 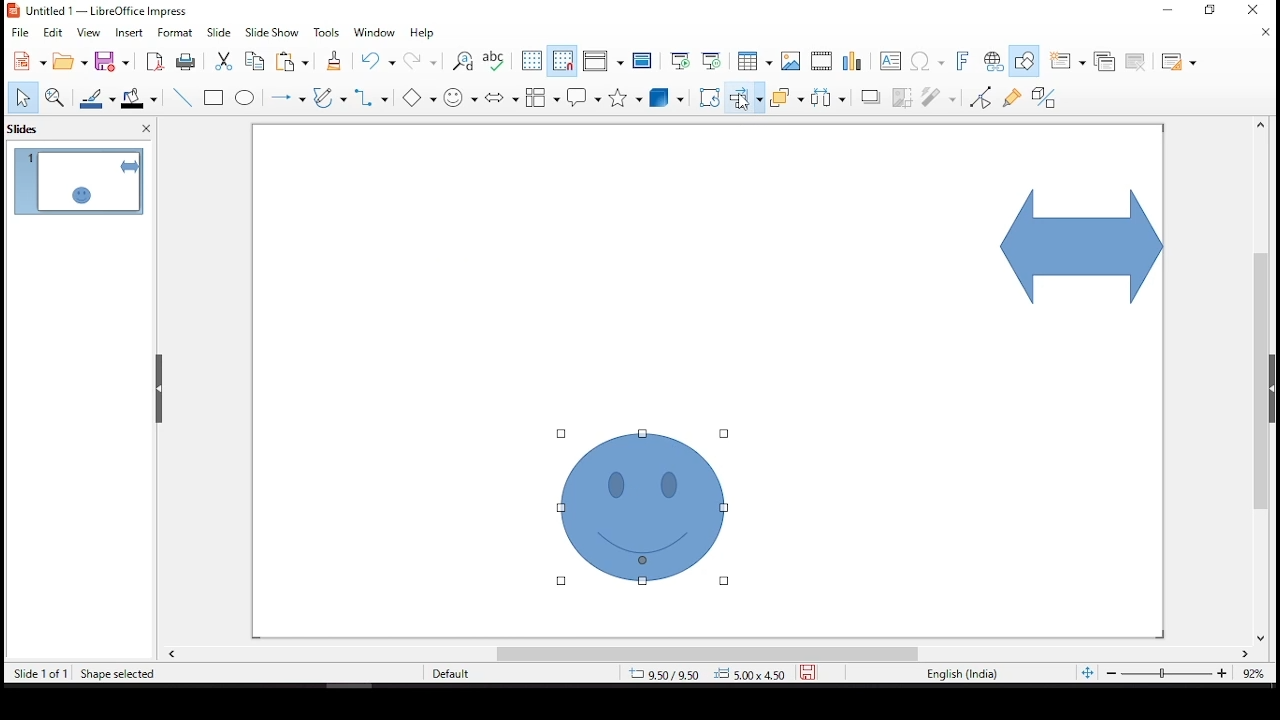 What do you see at coordinates (745, 102) in the screenshot?
I see `mouse pointer` at bounding box center [745, 102].